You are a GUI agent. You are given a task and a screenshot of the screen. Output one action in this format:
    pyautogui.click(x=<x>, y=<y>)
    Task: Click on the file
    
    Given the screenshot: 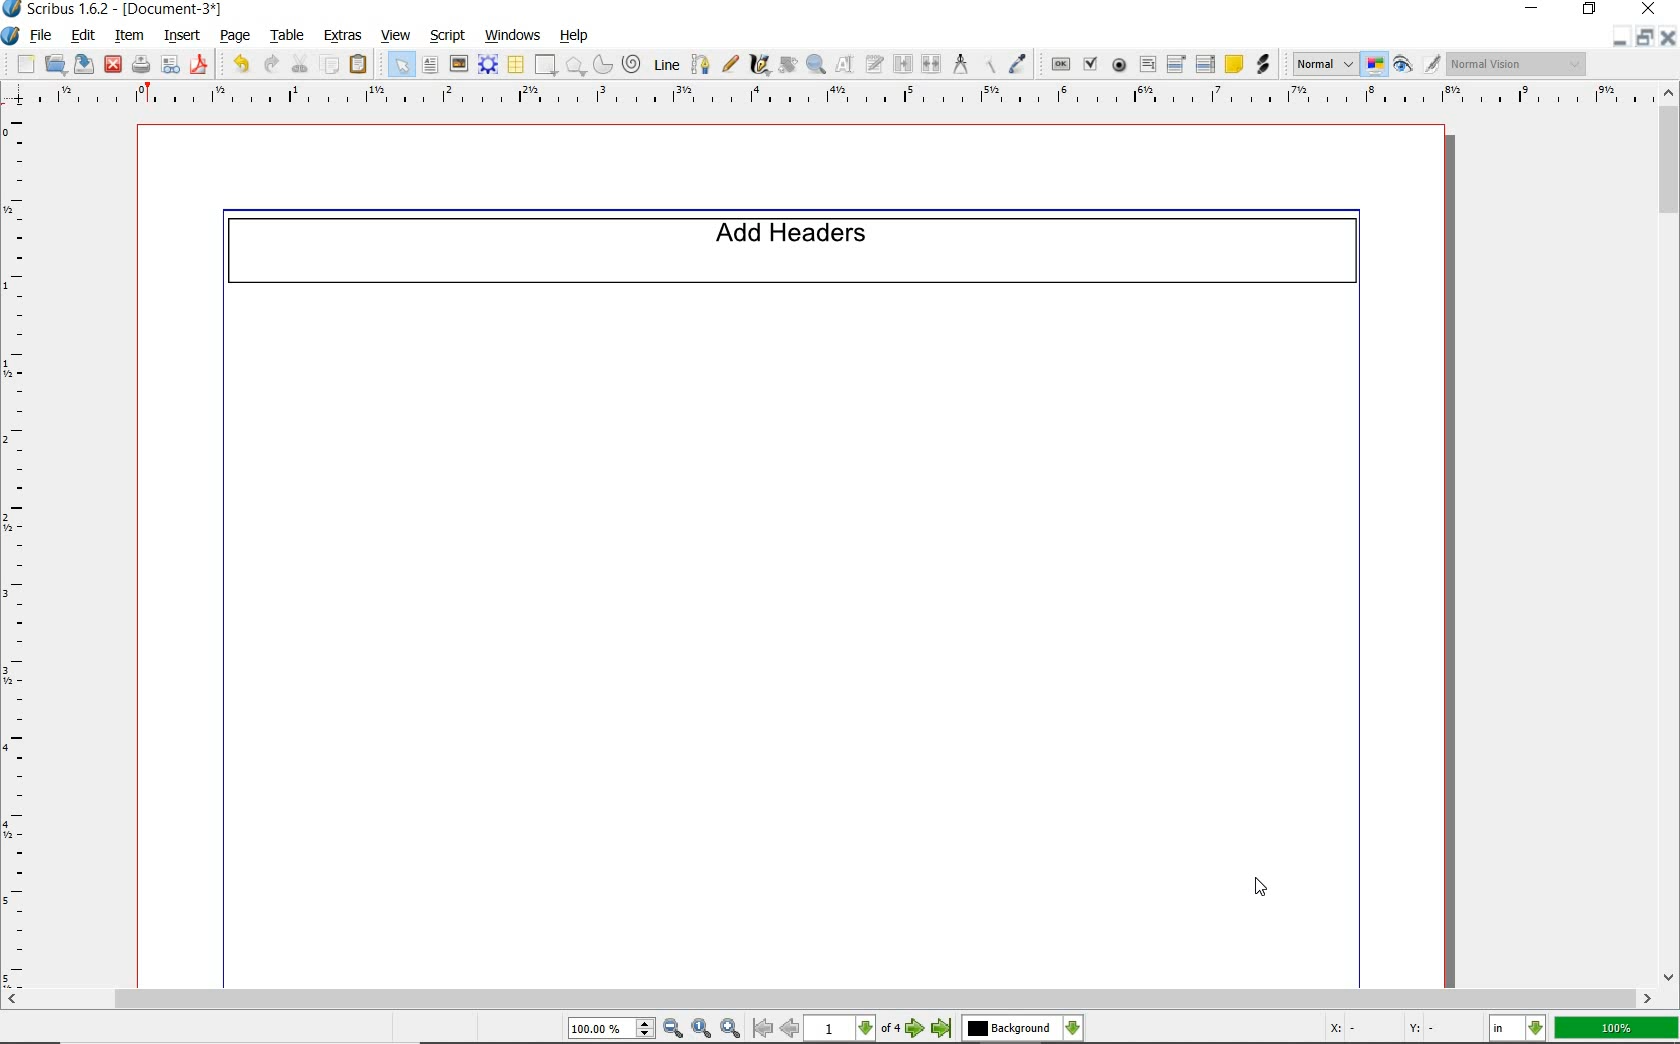 What is the action you would take?
    pyautogui.click(x=45, y=36)
    